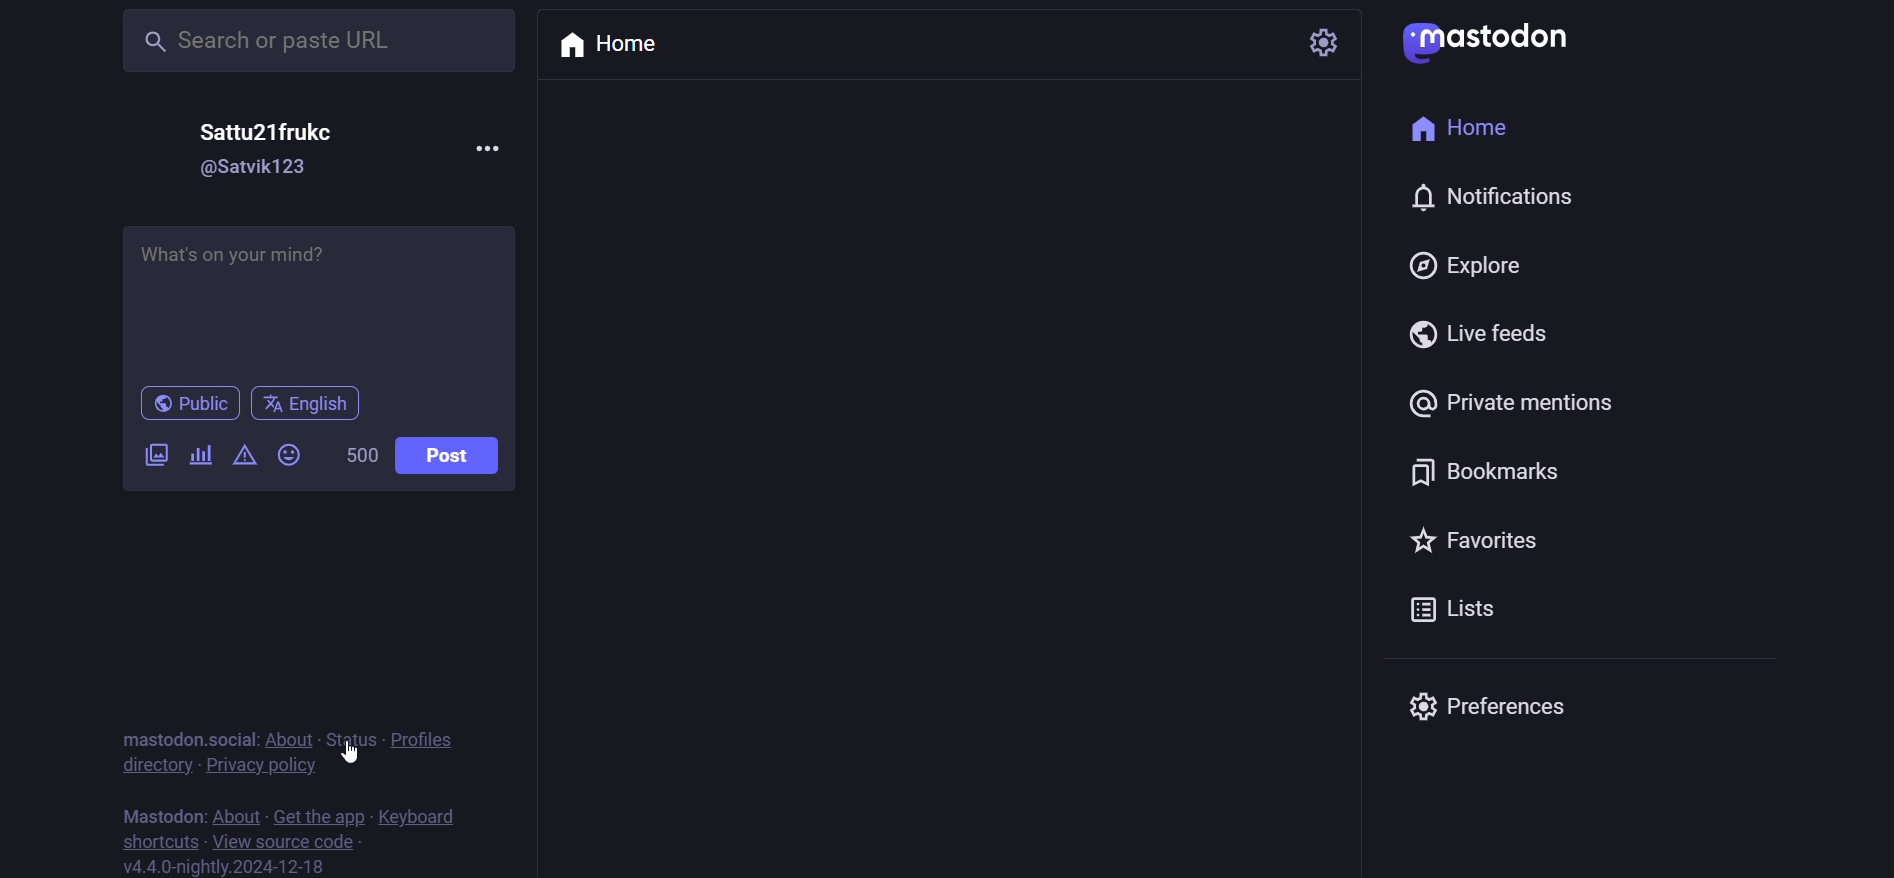 The width and height of the screenshot is (1894, 878). Describe the element at coordinates (1470, 332) in the screenshot. I see `live feed` at that location.